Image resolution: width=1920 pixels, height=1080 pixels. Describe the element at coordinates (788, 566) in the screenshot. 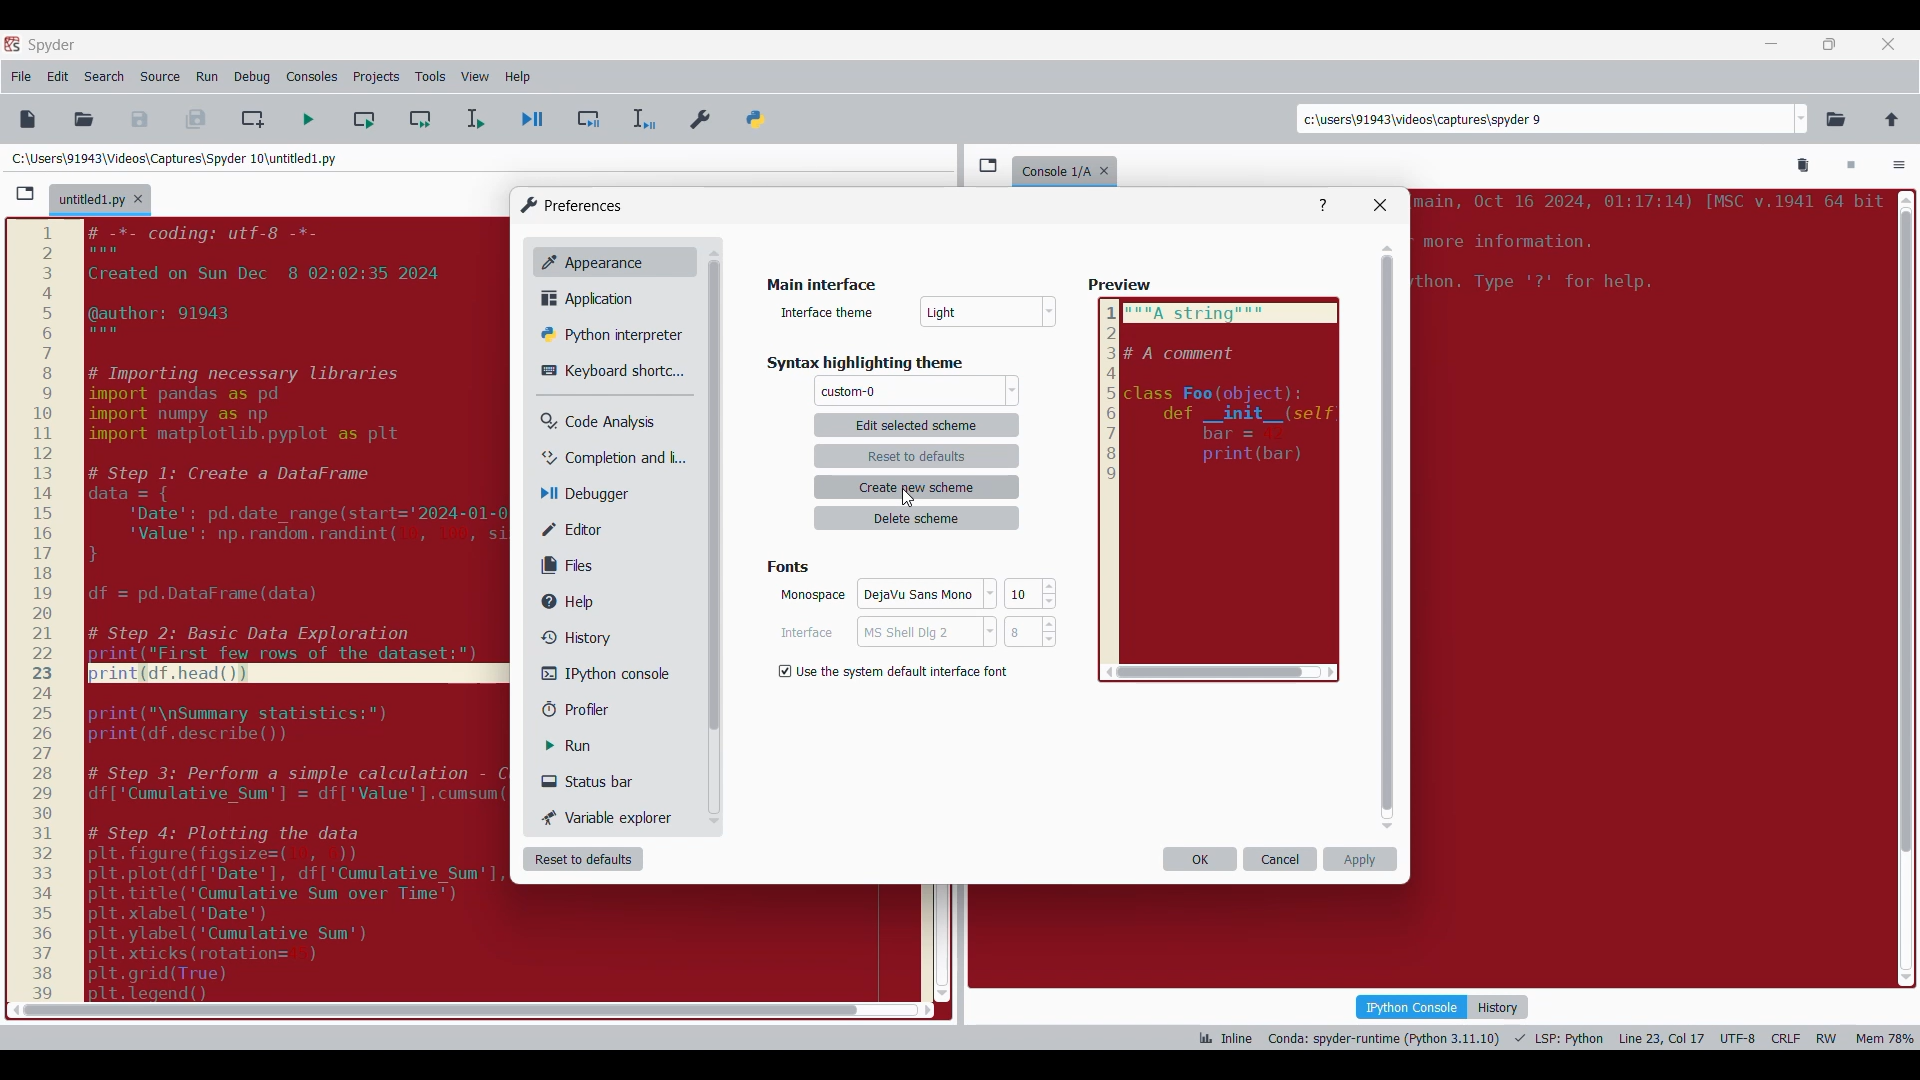

I see `Section title` at that location.